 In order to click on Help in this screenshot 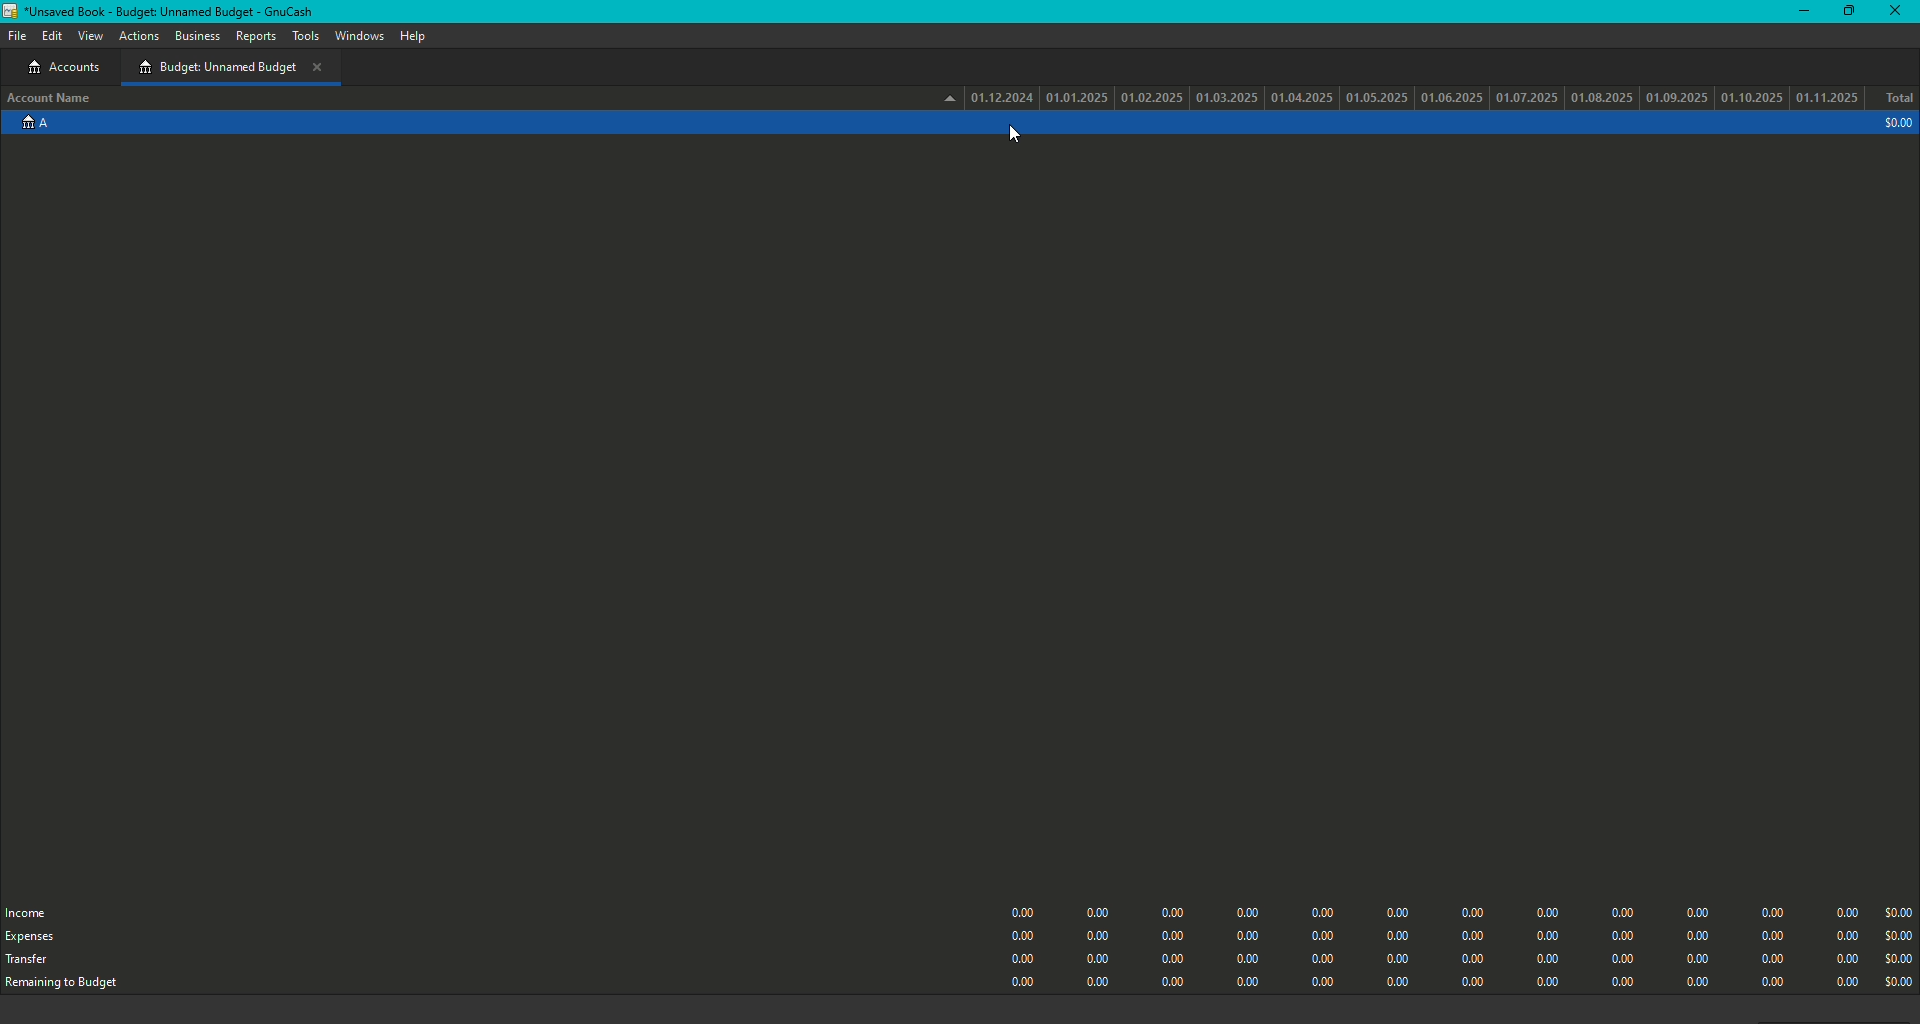, I will do `click(410, 36)`.